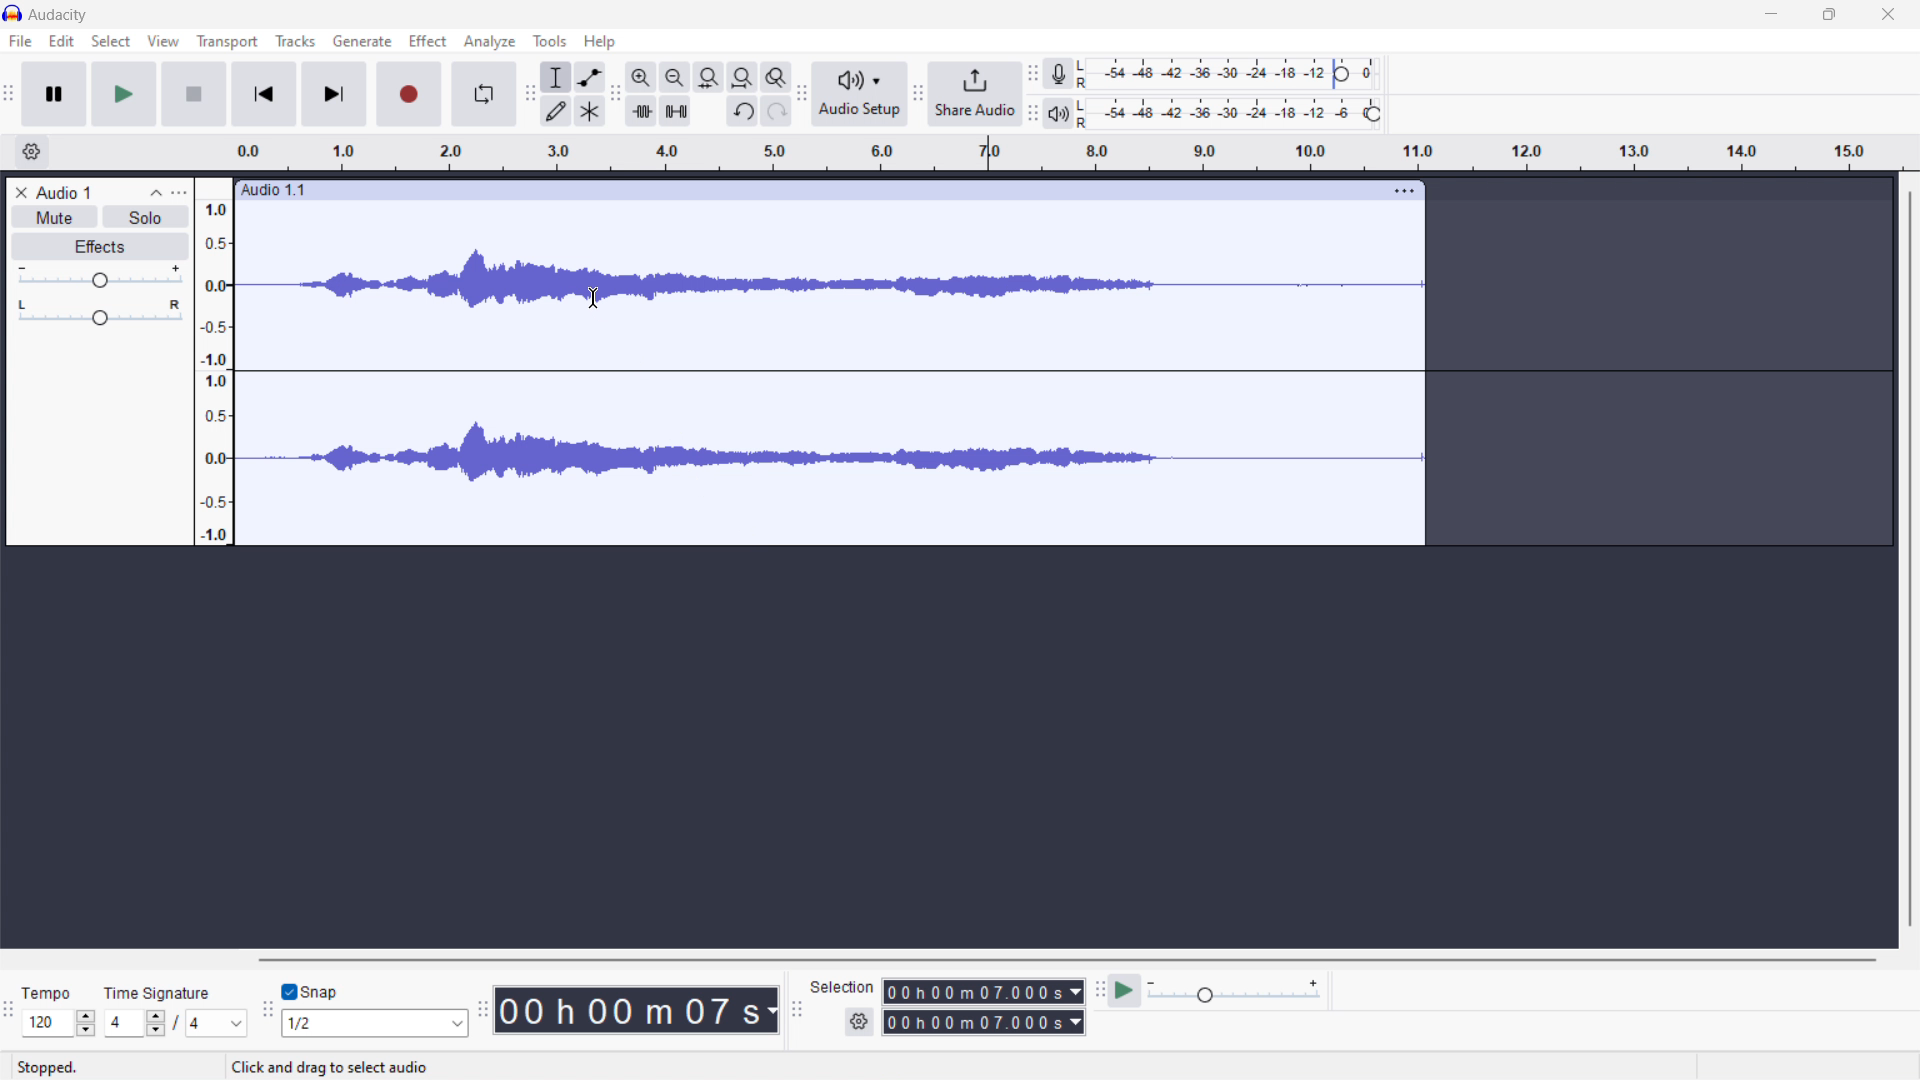 This screenshot has height=1080, width=1920. Describe the element at coordinates (1406, 193) in the screenshot. I see `more options` at that location.